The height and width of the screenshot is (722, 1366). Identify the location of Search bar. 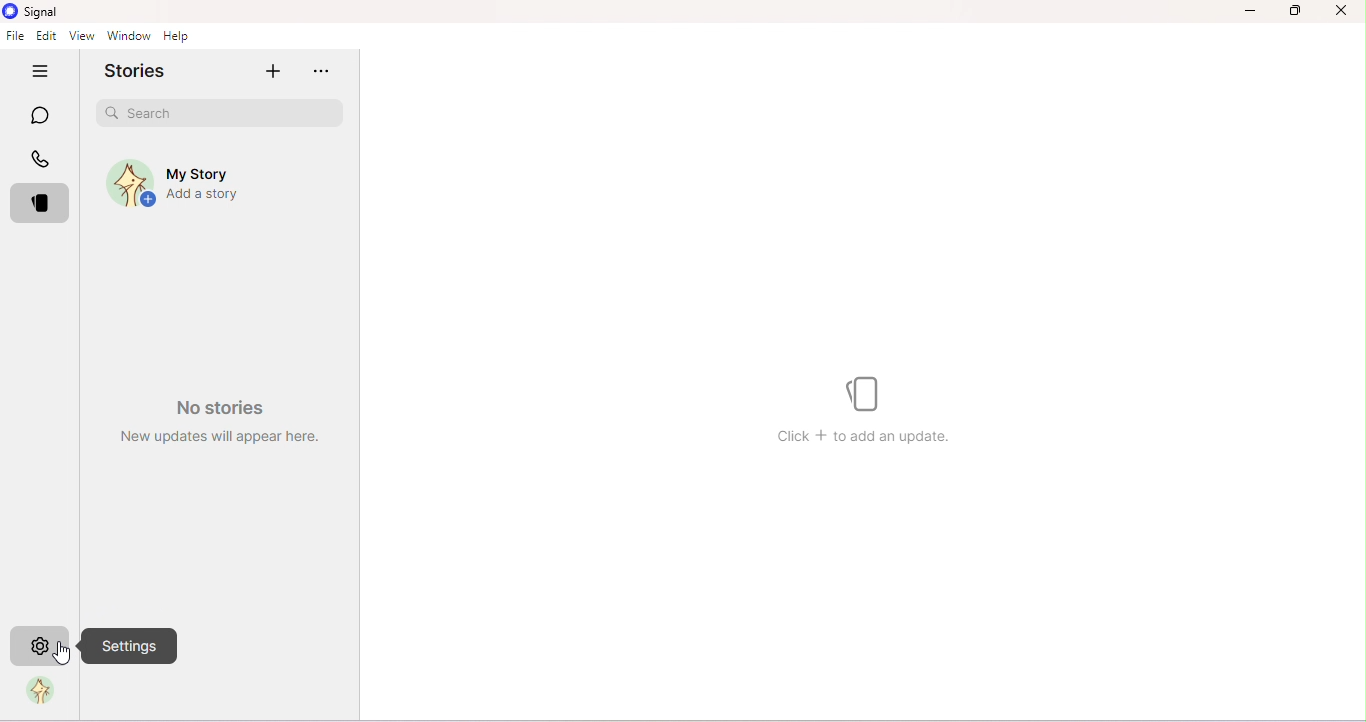
(222, 111).